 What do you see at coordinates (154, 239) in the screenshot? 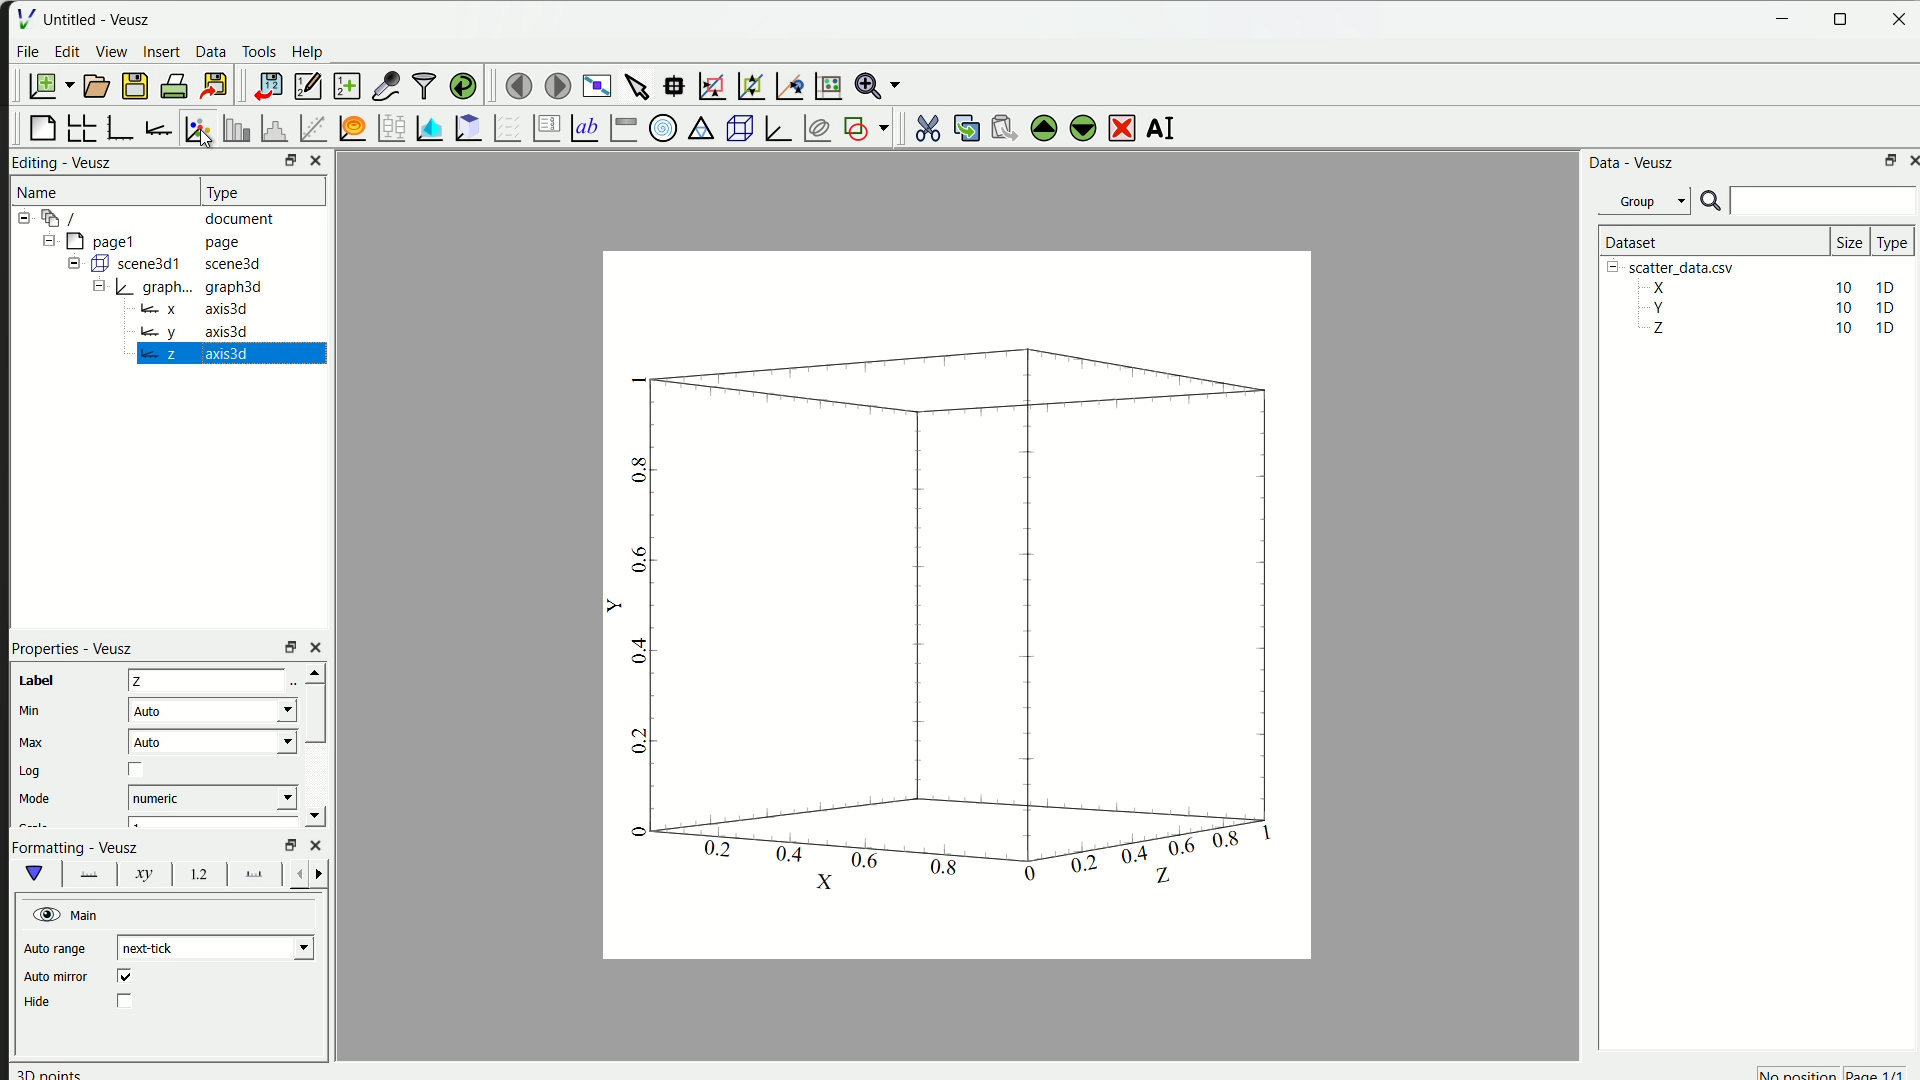
I see `= [MY pagel page` at bounding box center [154, 239].